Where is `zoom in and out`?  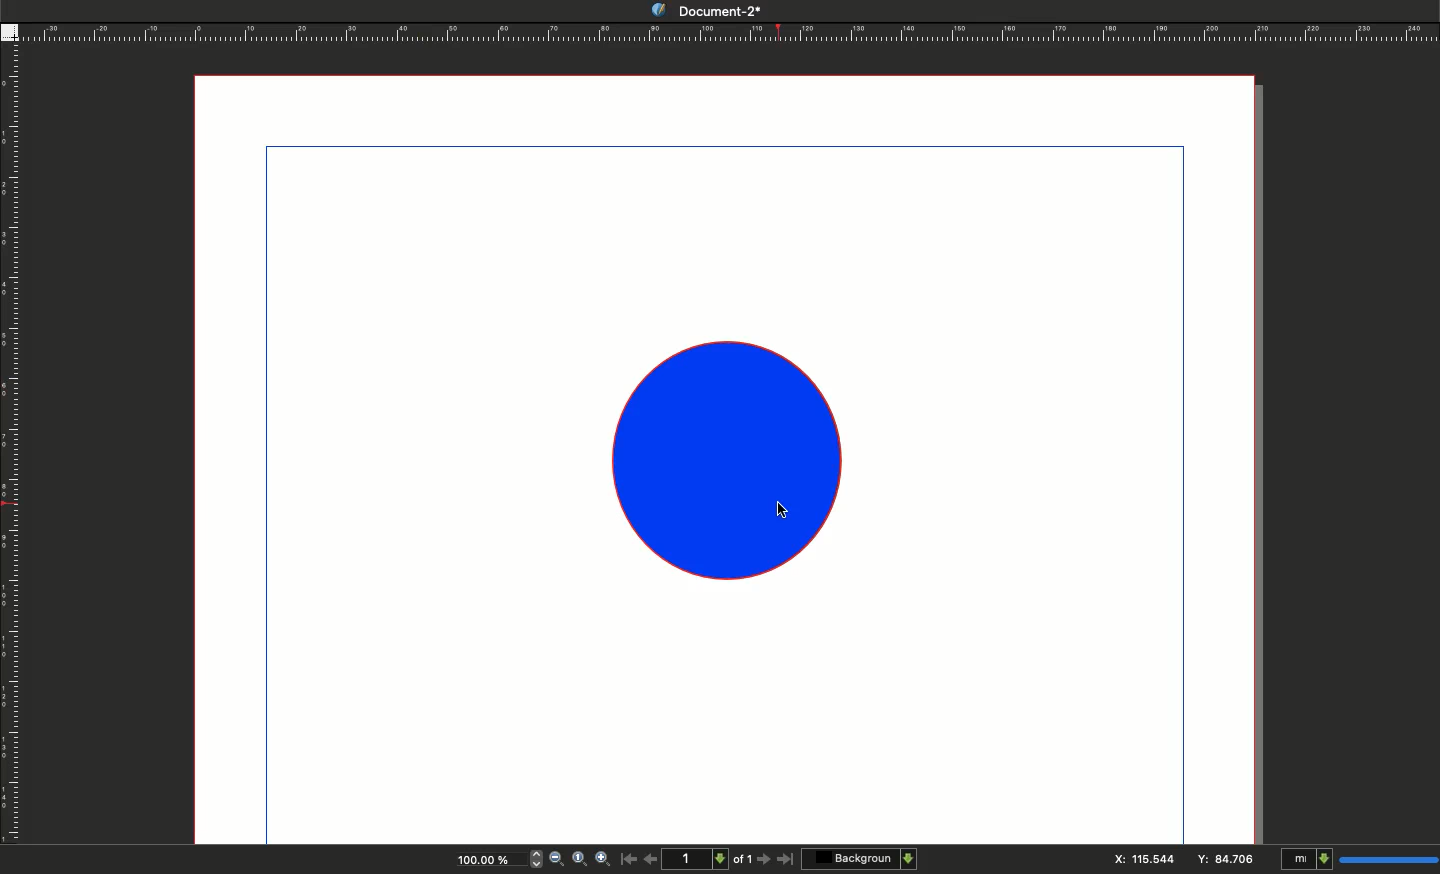 zoom in and out is located at coordinates (532, 858).